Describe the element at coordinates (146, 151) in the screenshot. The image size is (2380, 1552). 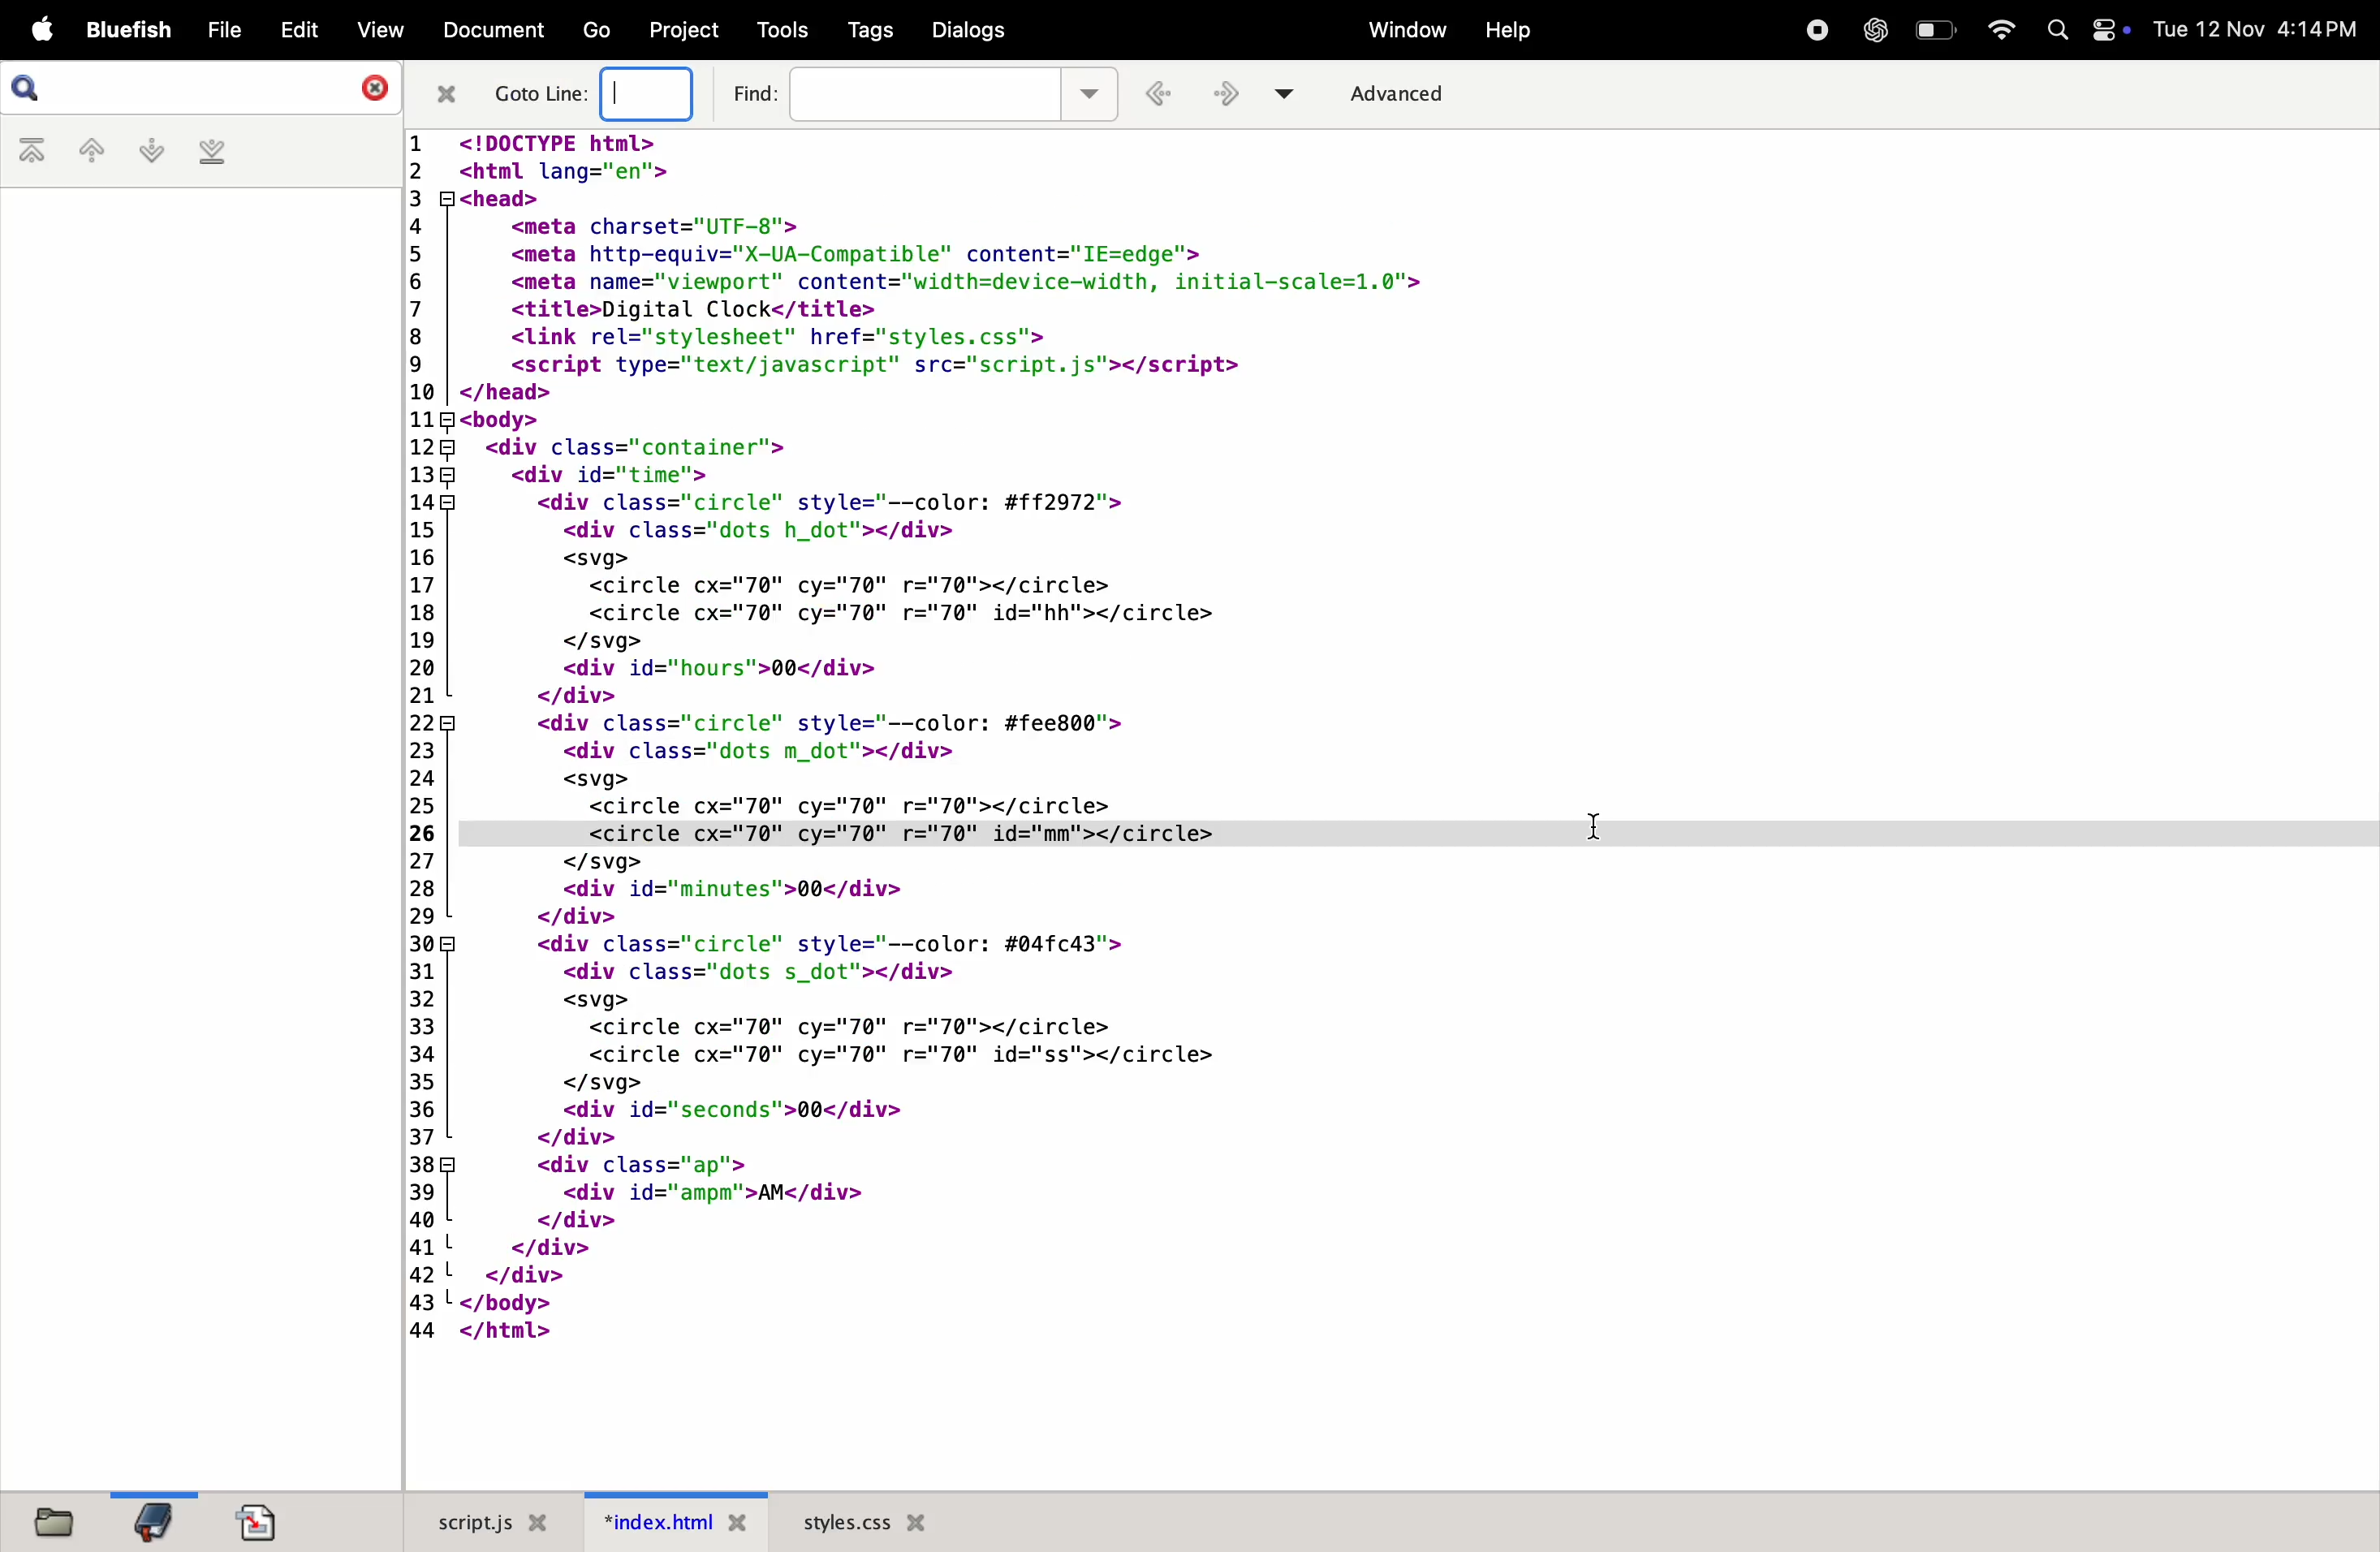
I see `next bookmark` at that location.